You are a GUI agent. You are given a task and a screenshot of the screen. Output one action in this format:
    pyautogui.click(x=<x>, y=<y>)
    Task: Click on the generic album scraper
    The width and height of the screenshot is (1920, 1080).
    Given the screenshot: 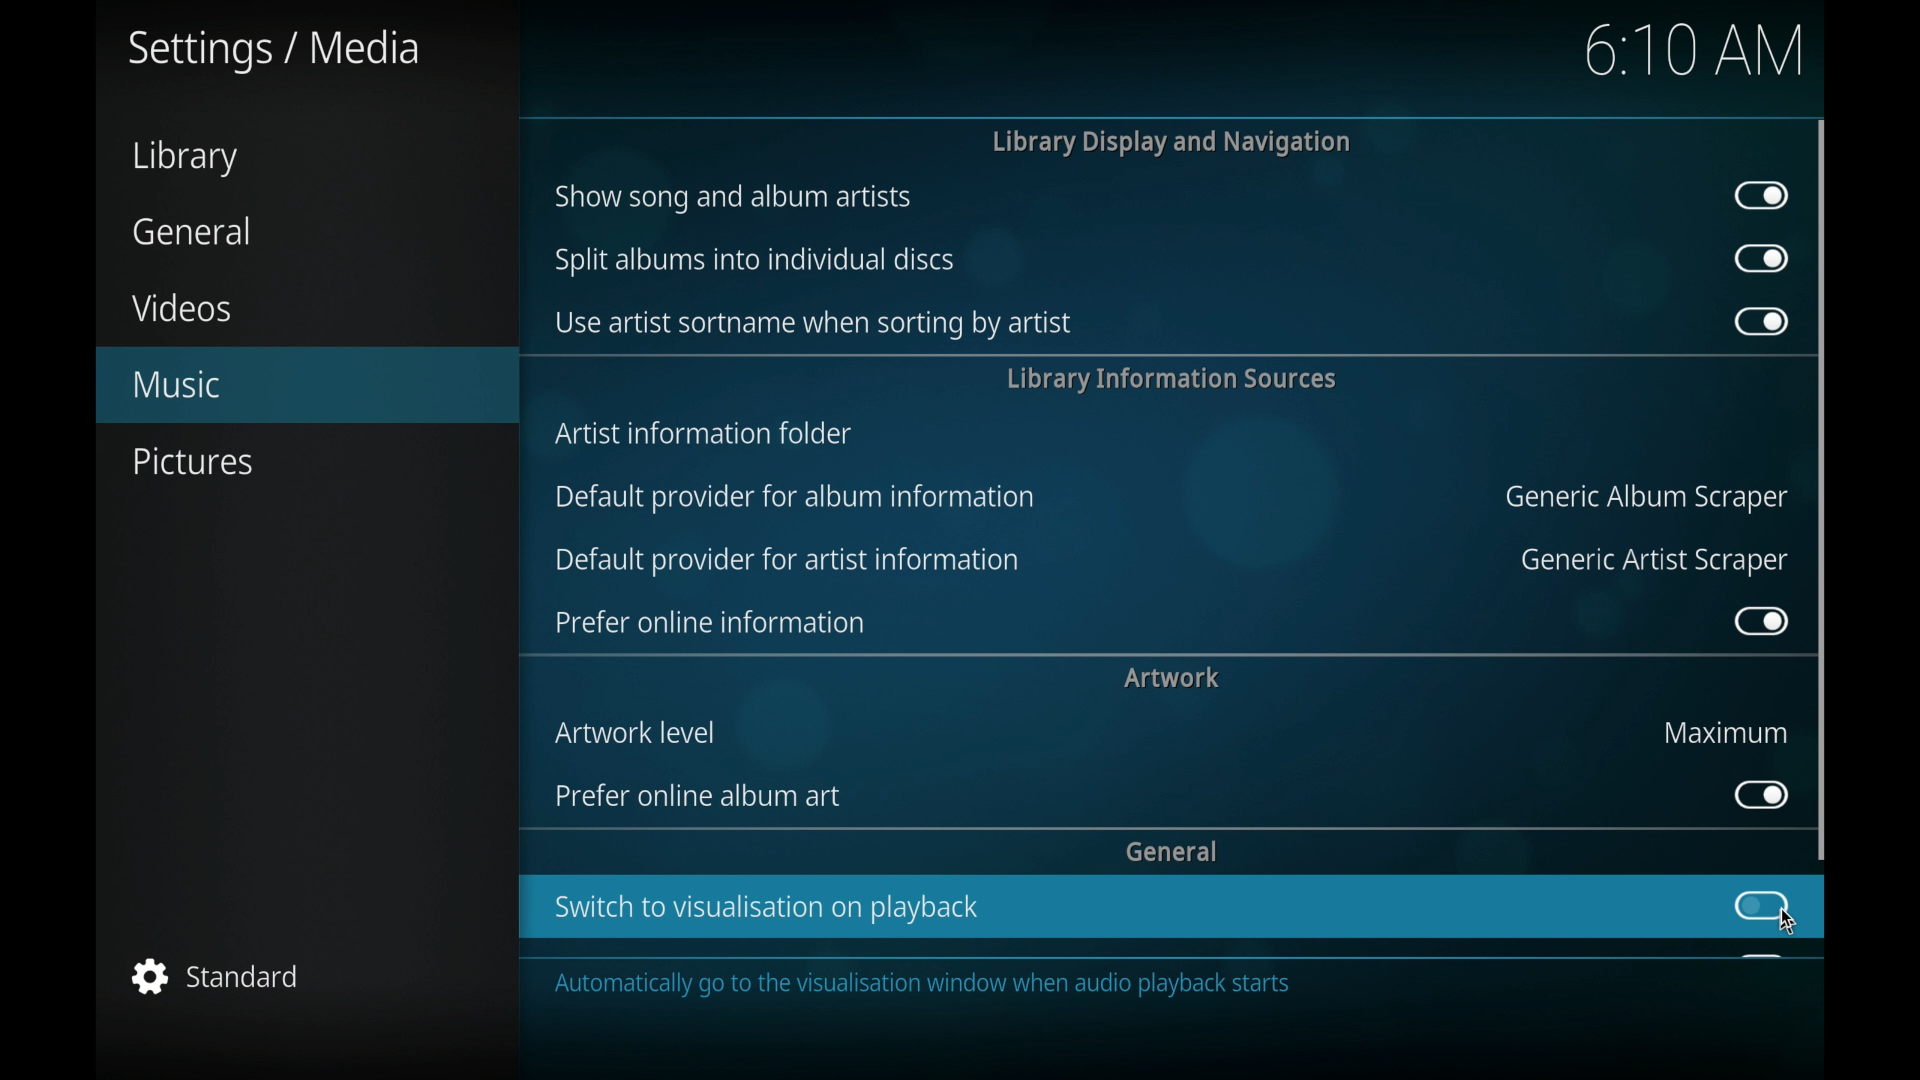 What is the action you would take?
    pyautogui.click(x=1643, y=499)
    